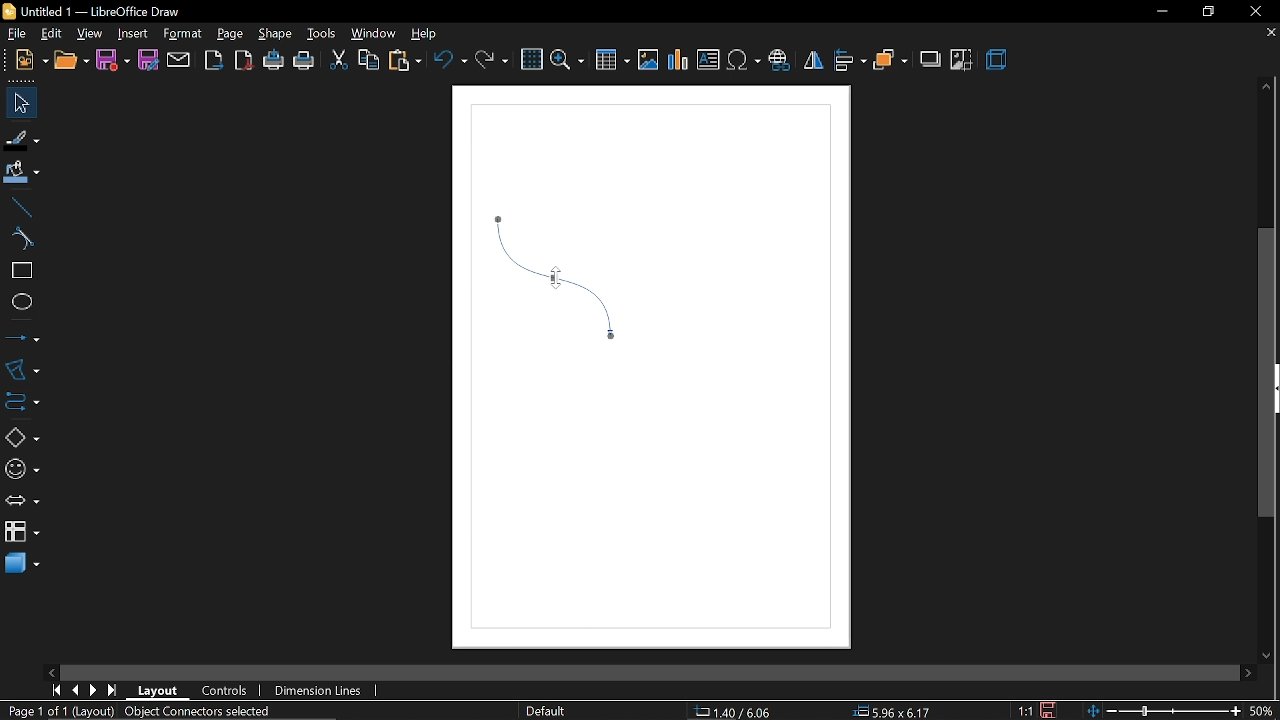 This screenshot has height=720, width=1280. I want to click on move up, so click(1267, 88).